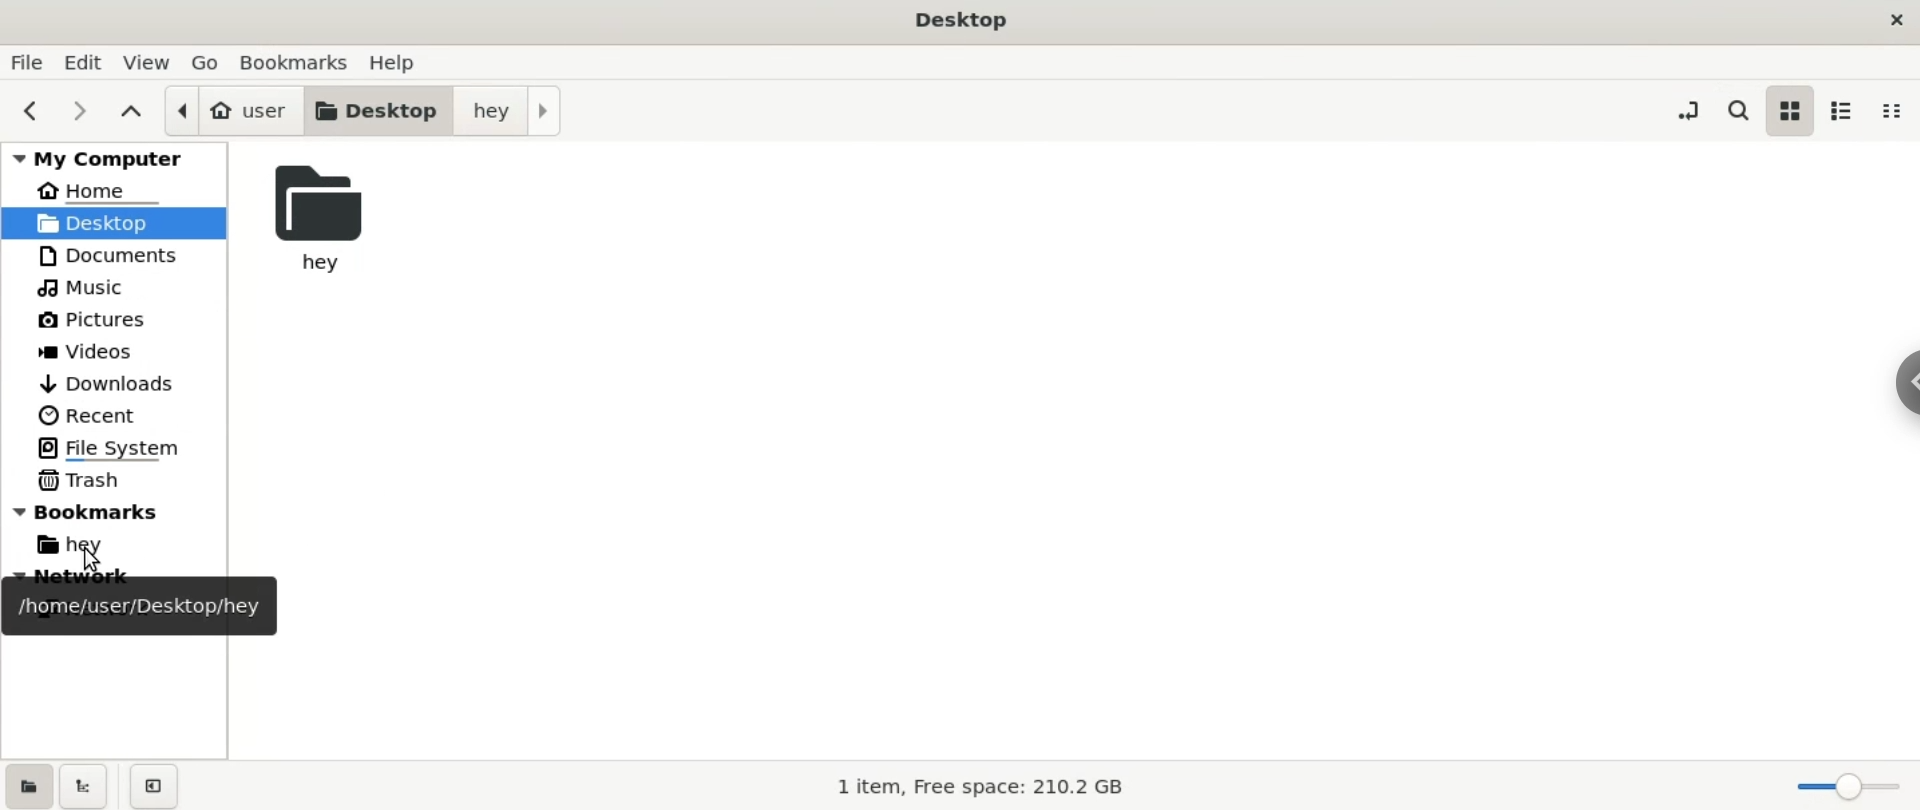 This screenshot has width=1920, height=810. What do you see at coordinates (114, 446) in the screenshot?
I see `file system` at bounding box center [114, 446].